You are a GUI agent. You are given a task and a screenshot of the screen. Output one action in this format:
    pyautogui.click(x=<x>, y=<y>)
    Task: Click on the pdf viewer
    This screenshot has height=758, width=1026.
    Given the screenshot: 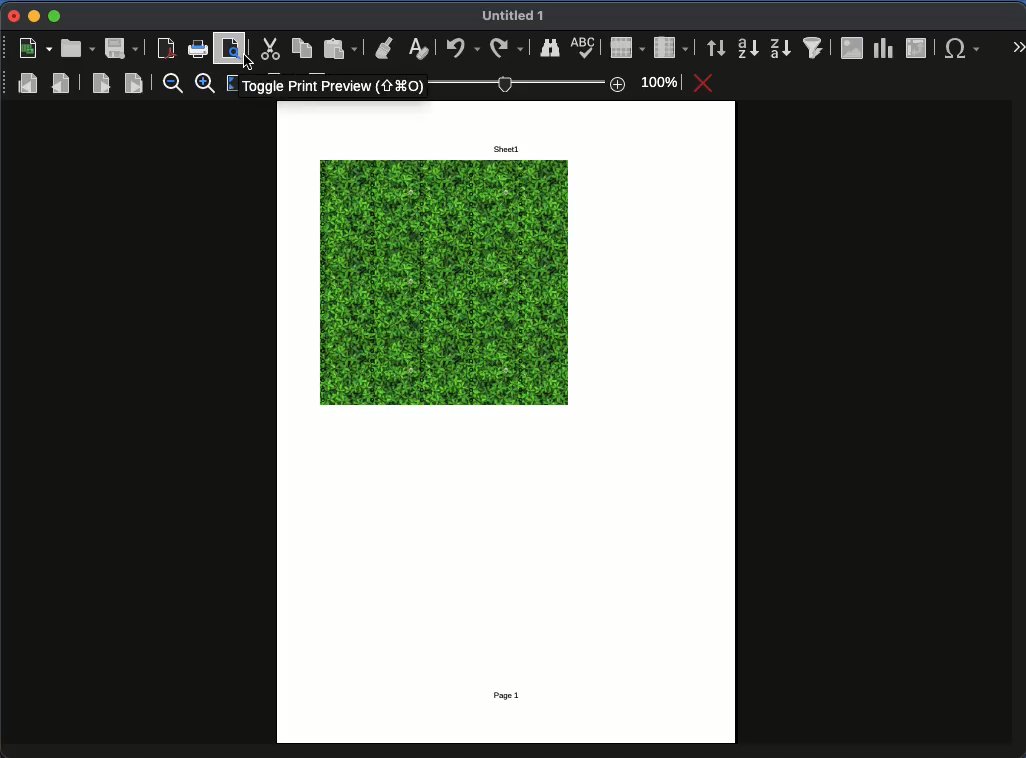 What is the action you would take?
    pyautogui.click(x=166, y=48)
    